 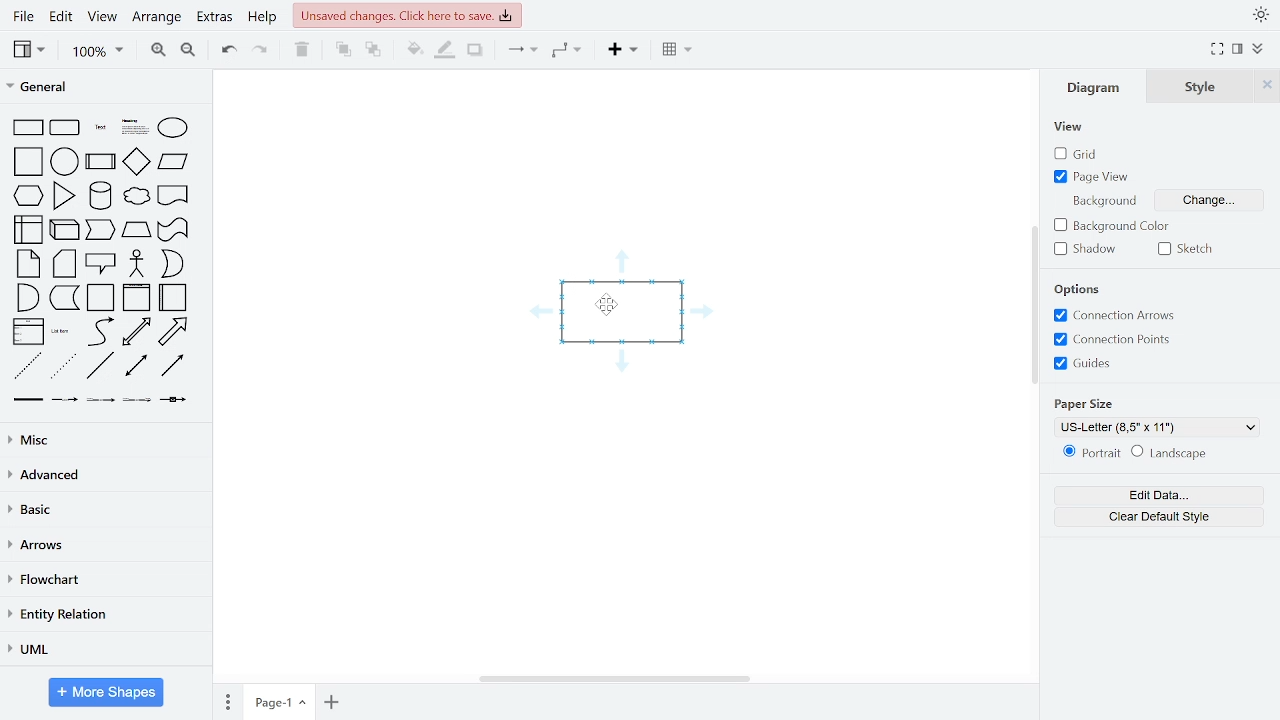 What do you see at coordinates (108, 692) in the screenshot?
I see `more shapes` at bounding box center [108, 692].